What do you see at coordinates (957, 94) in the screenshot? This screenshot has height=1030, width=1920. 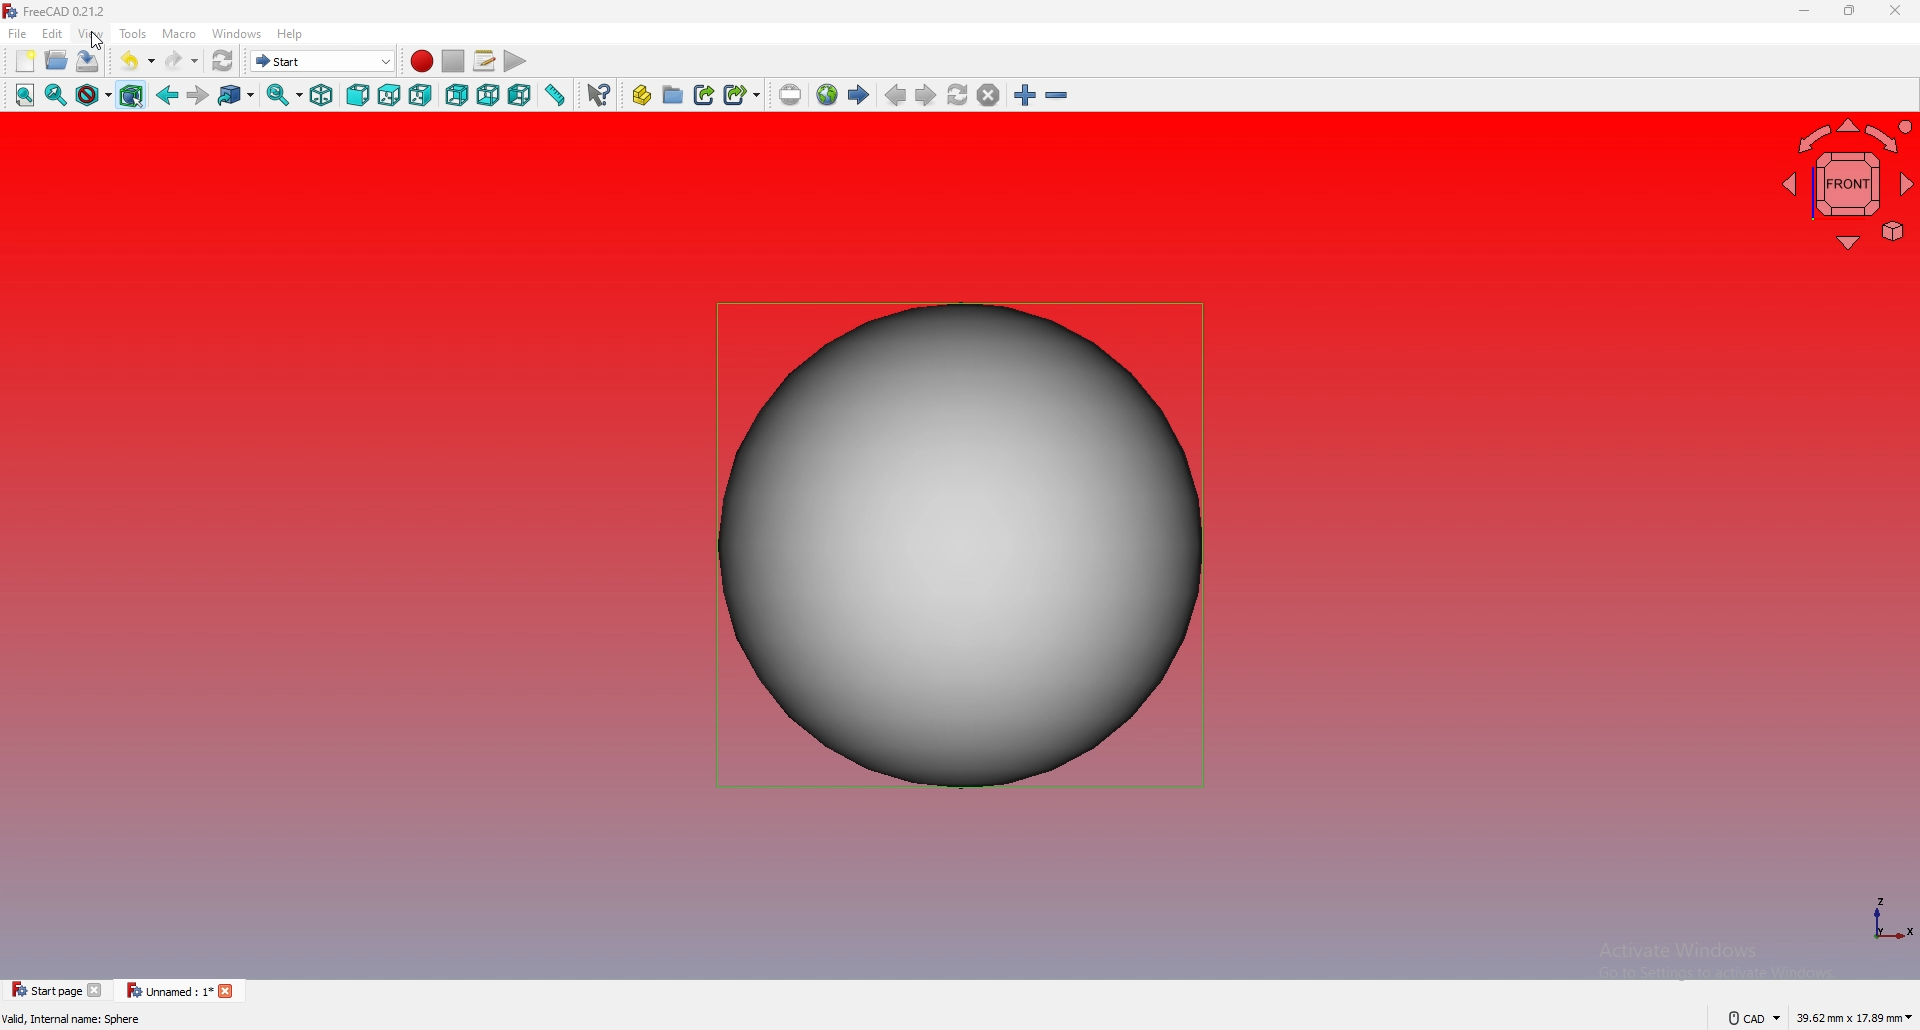 I see `refresh webpage` at bounding box center [957, 94].